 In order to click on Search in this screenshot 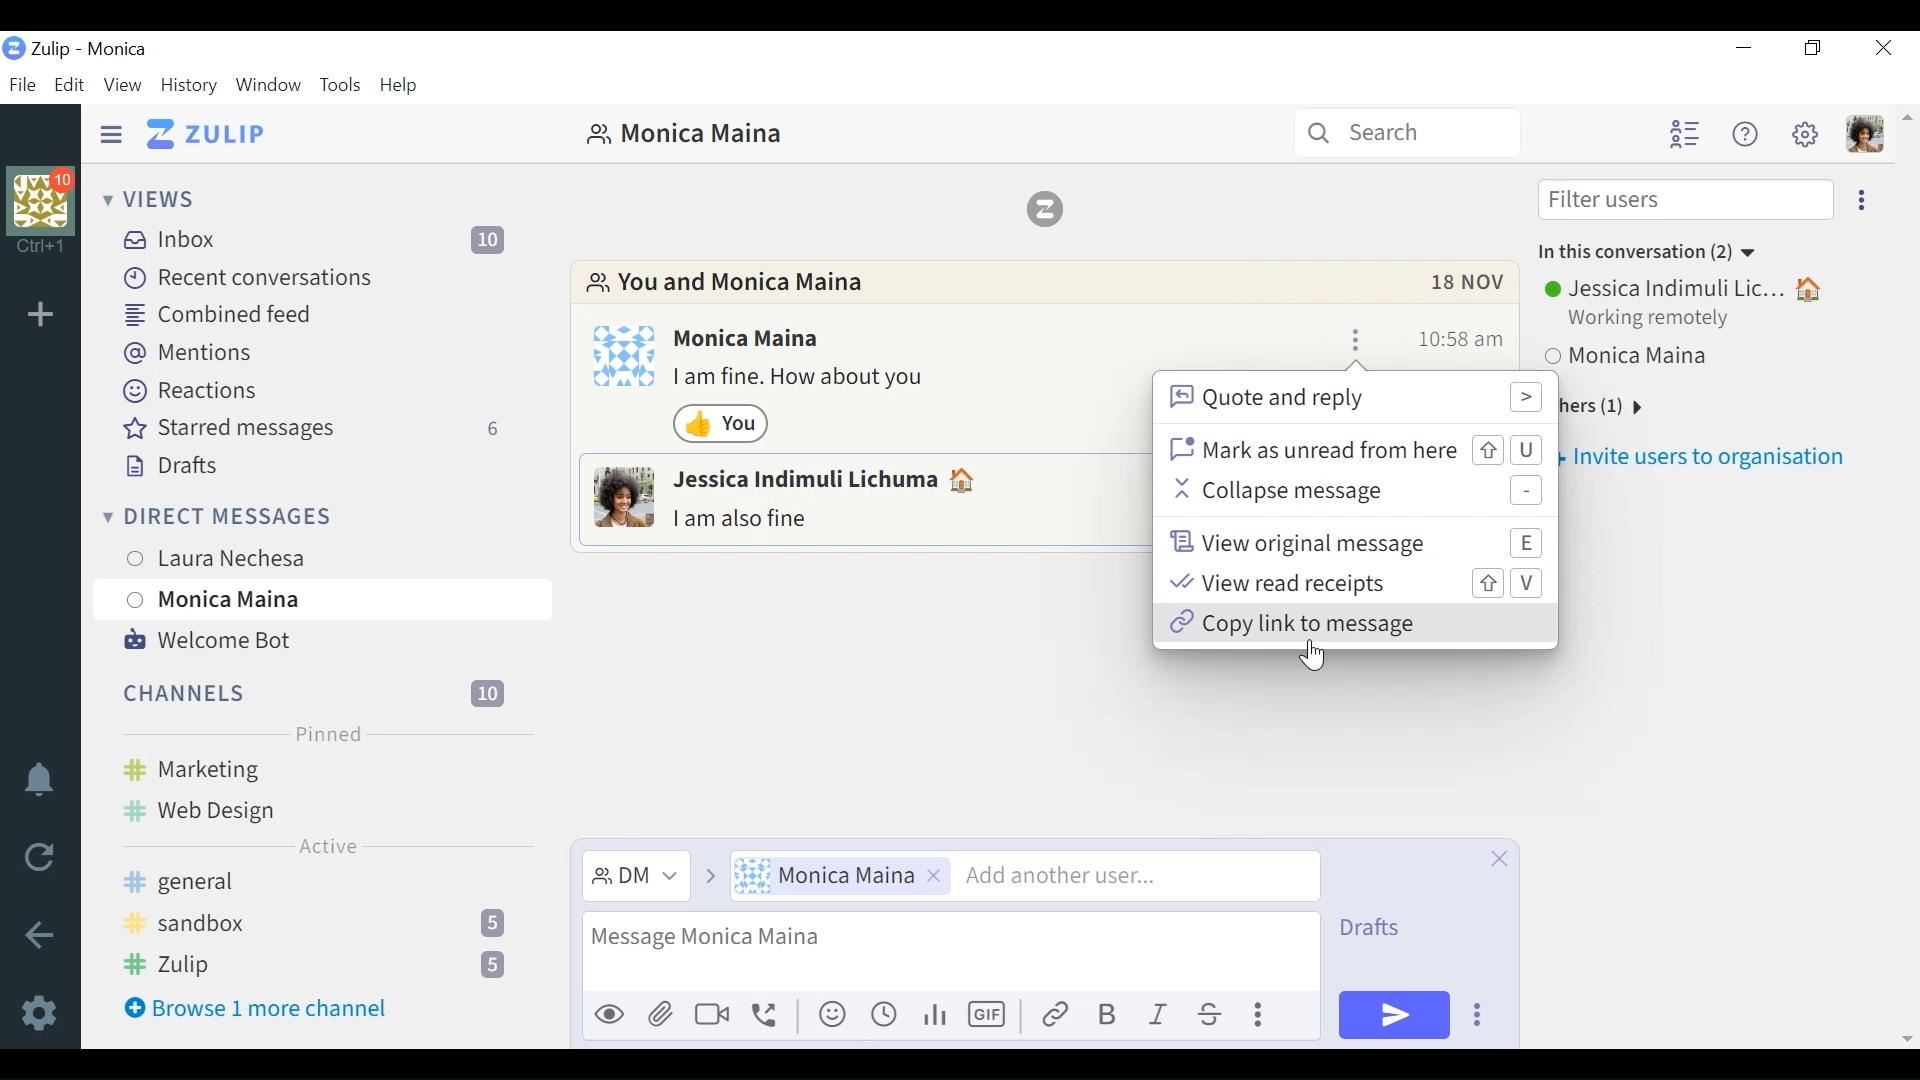, I will do `click(1408, 135)`.